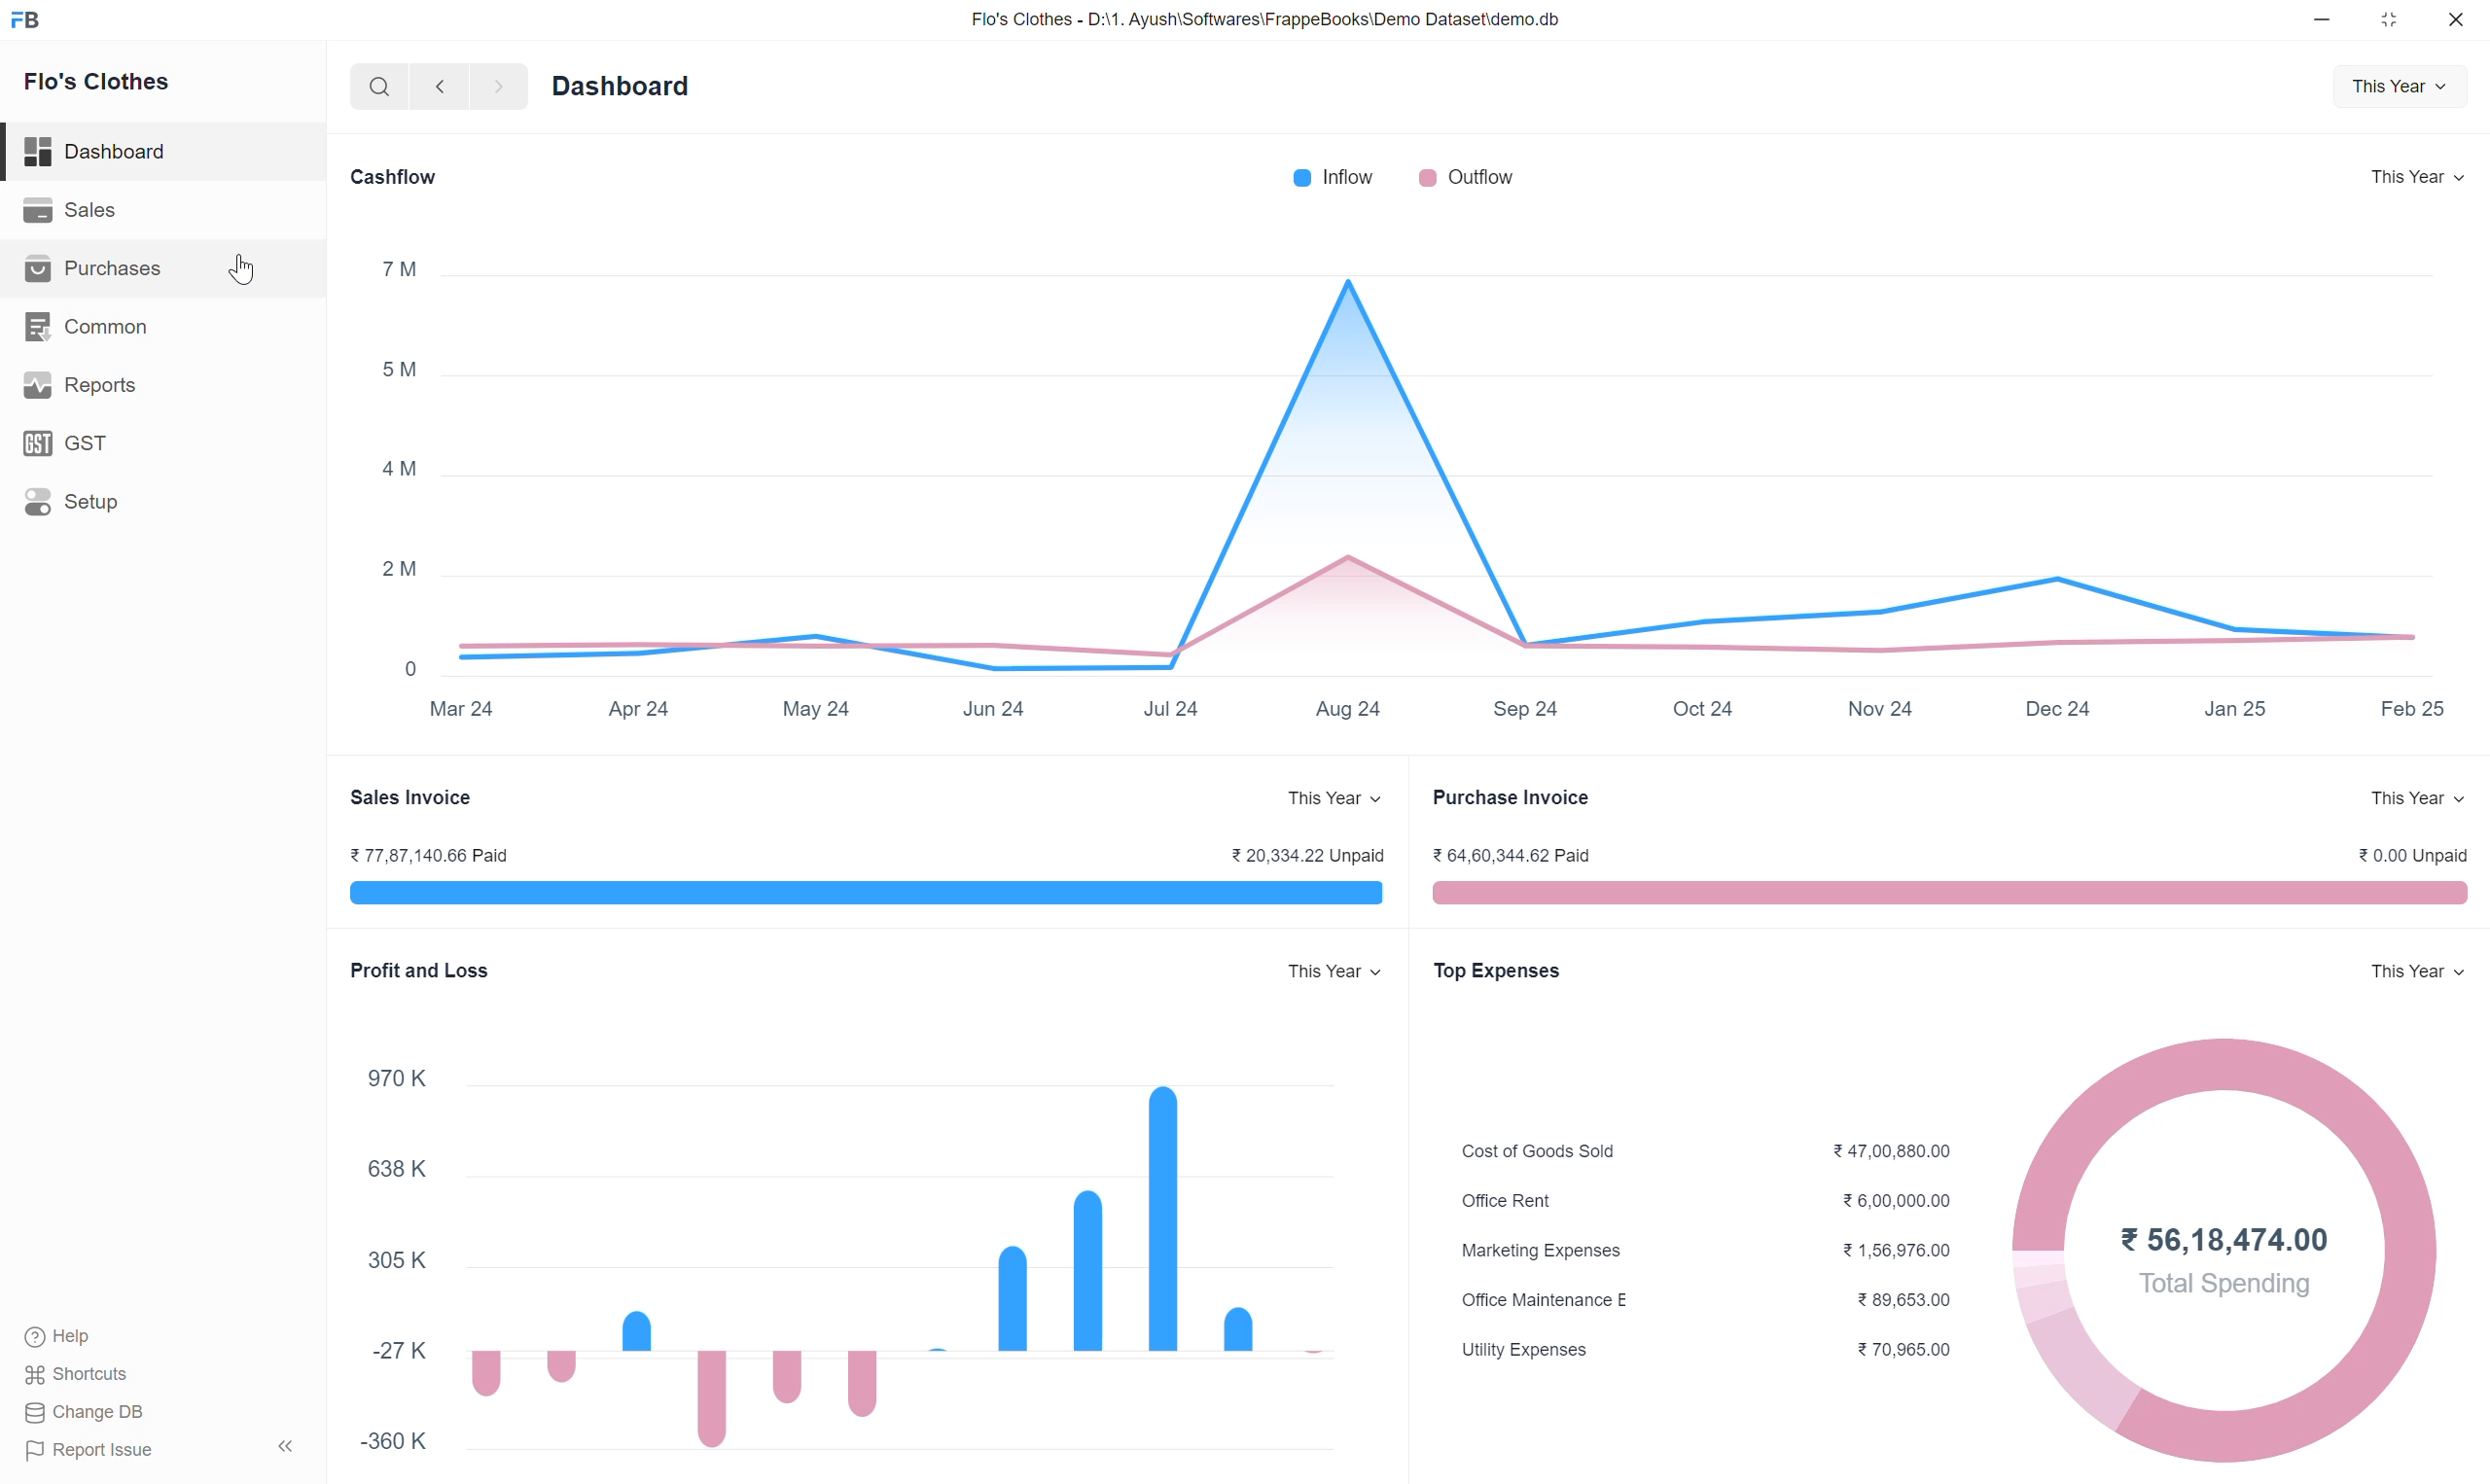  What do you see at coordinates (1949, 892) in the screenshot?
I see `Purchase Invoice Paid and Unpaid range` at bounding box center [1949, 892].